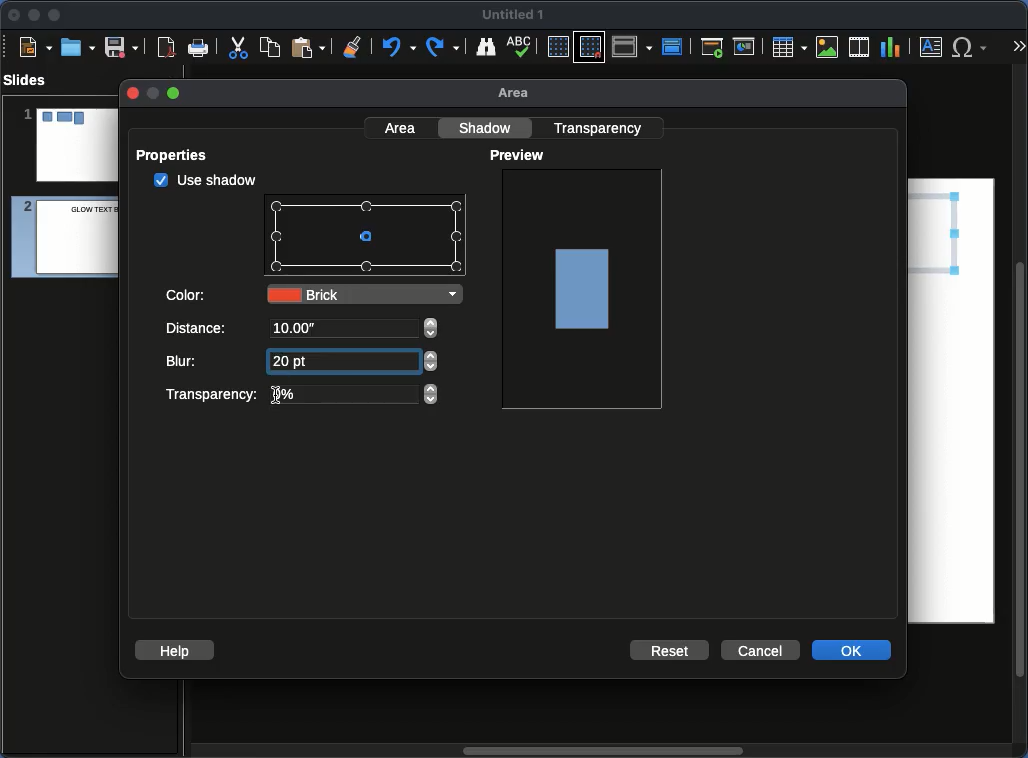  What do you see at coordinates (1022, 413) in the screenshot?
I see `Scroll` at bounding box center [1022, 413].